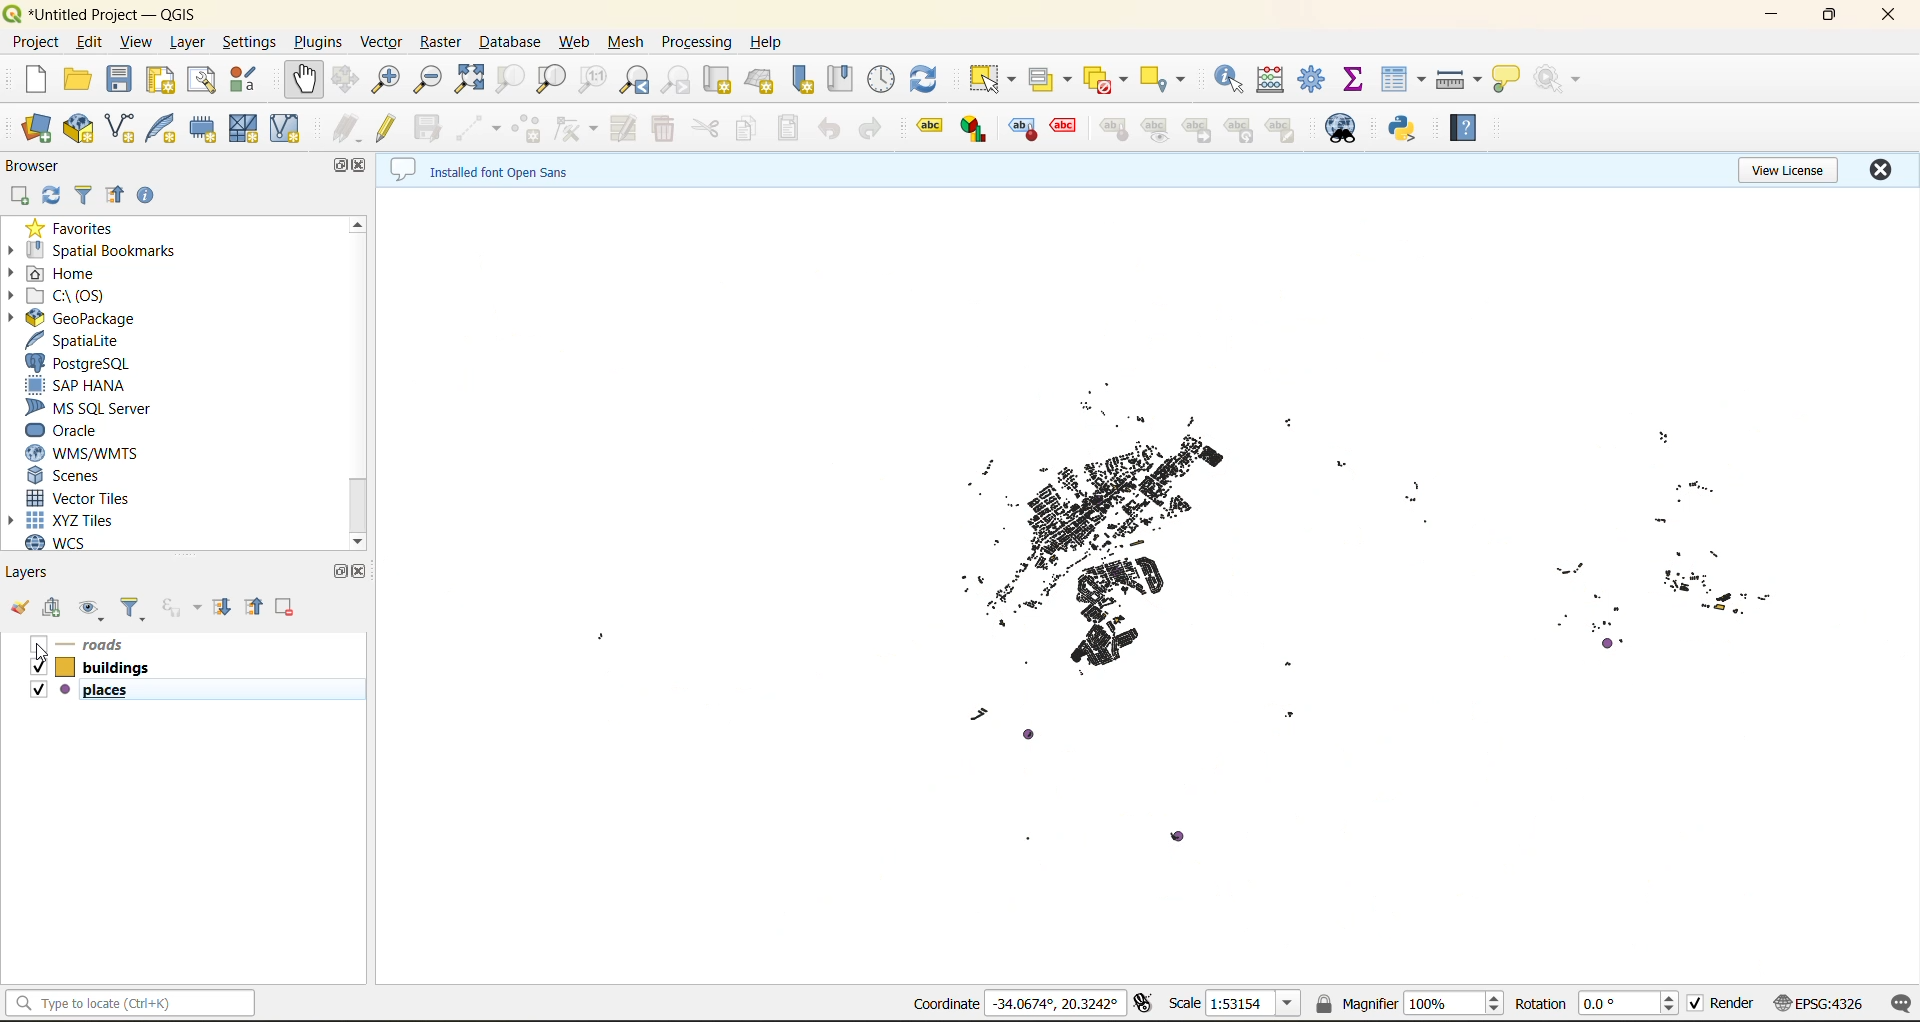 Image resolution: width=1920 pixels, height=1022 pixels. Describe the element at coordinates (66, 690) in the screenshot. I see `please` at that location.